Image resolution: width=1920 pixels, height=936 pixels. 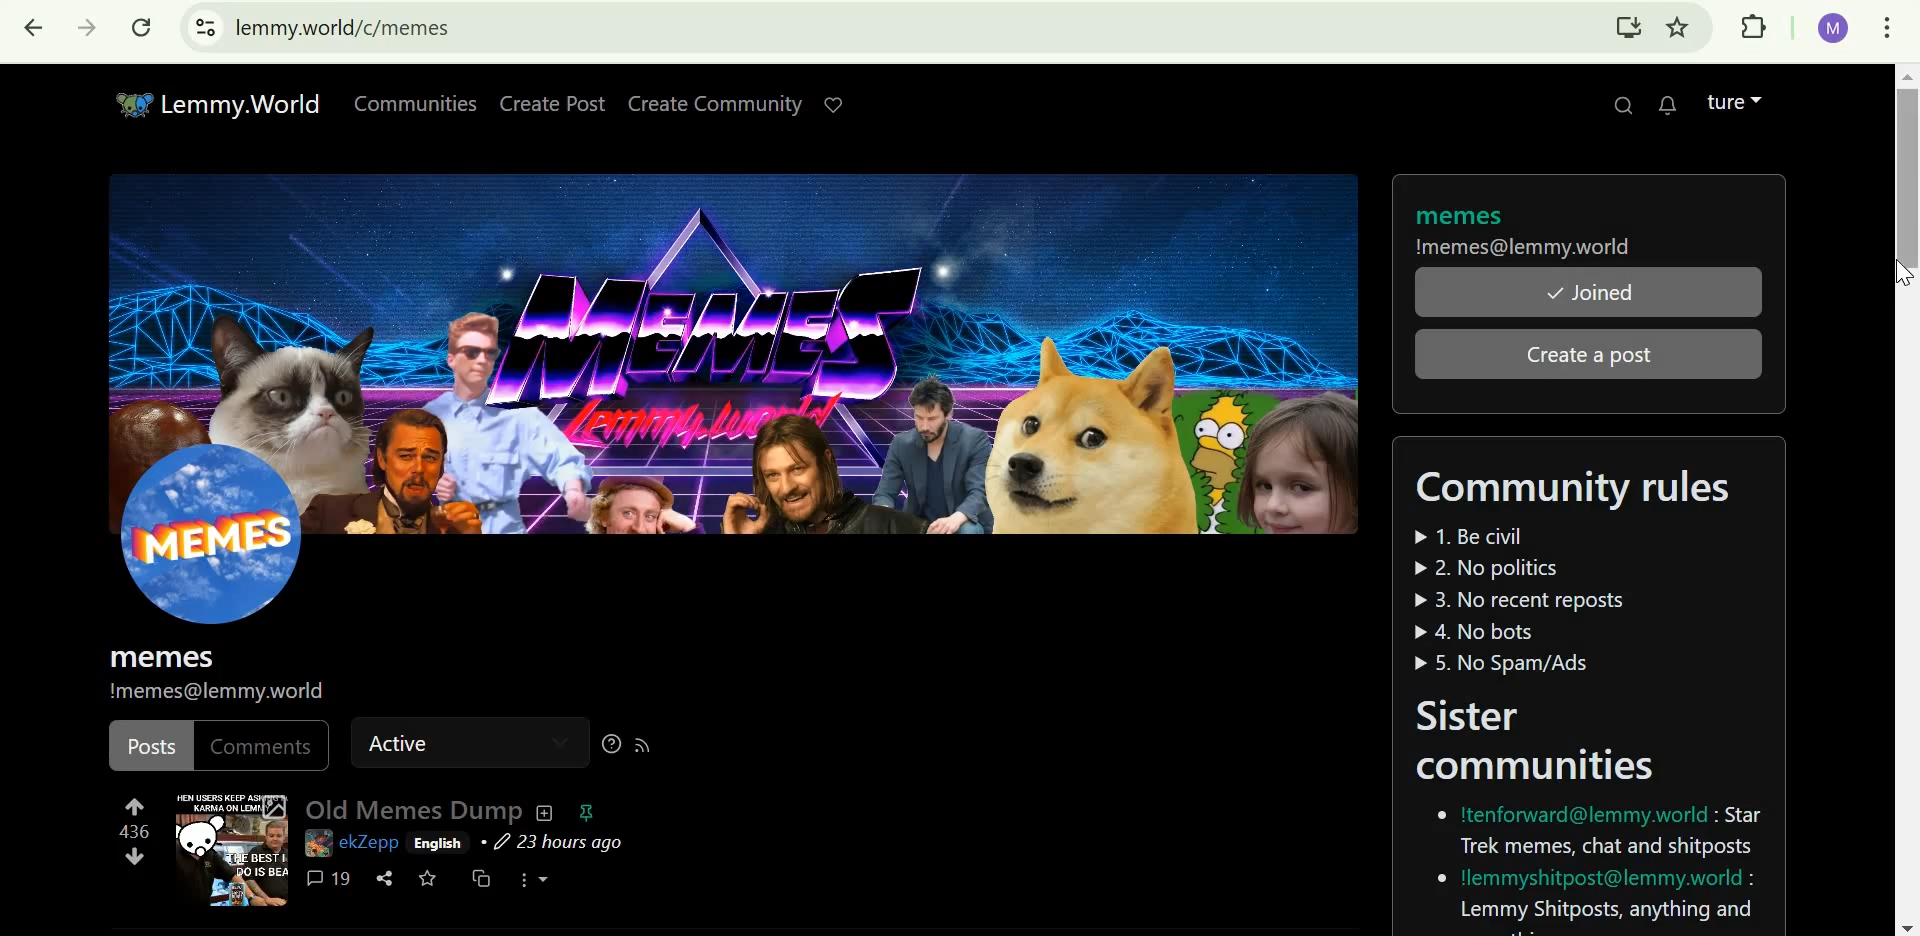 What do you see at coordinates (611, 746) in the screenshot?
I see `sorting help` at bounding box center [611, 746].